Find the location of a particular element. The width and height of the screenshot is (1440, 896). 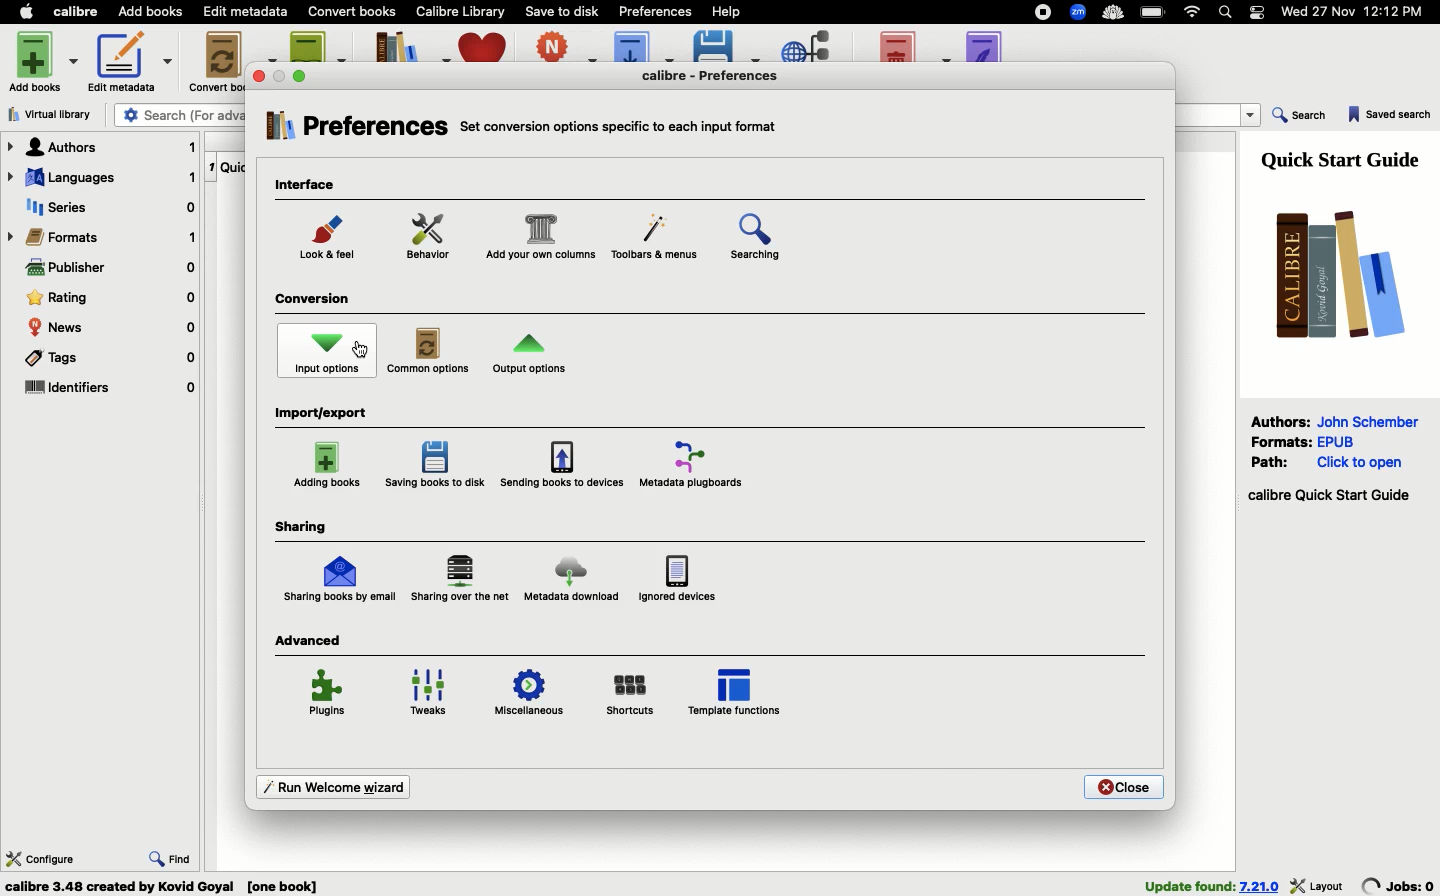

Metadata download is located at coordinates (570, 583).